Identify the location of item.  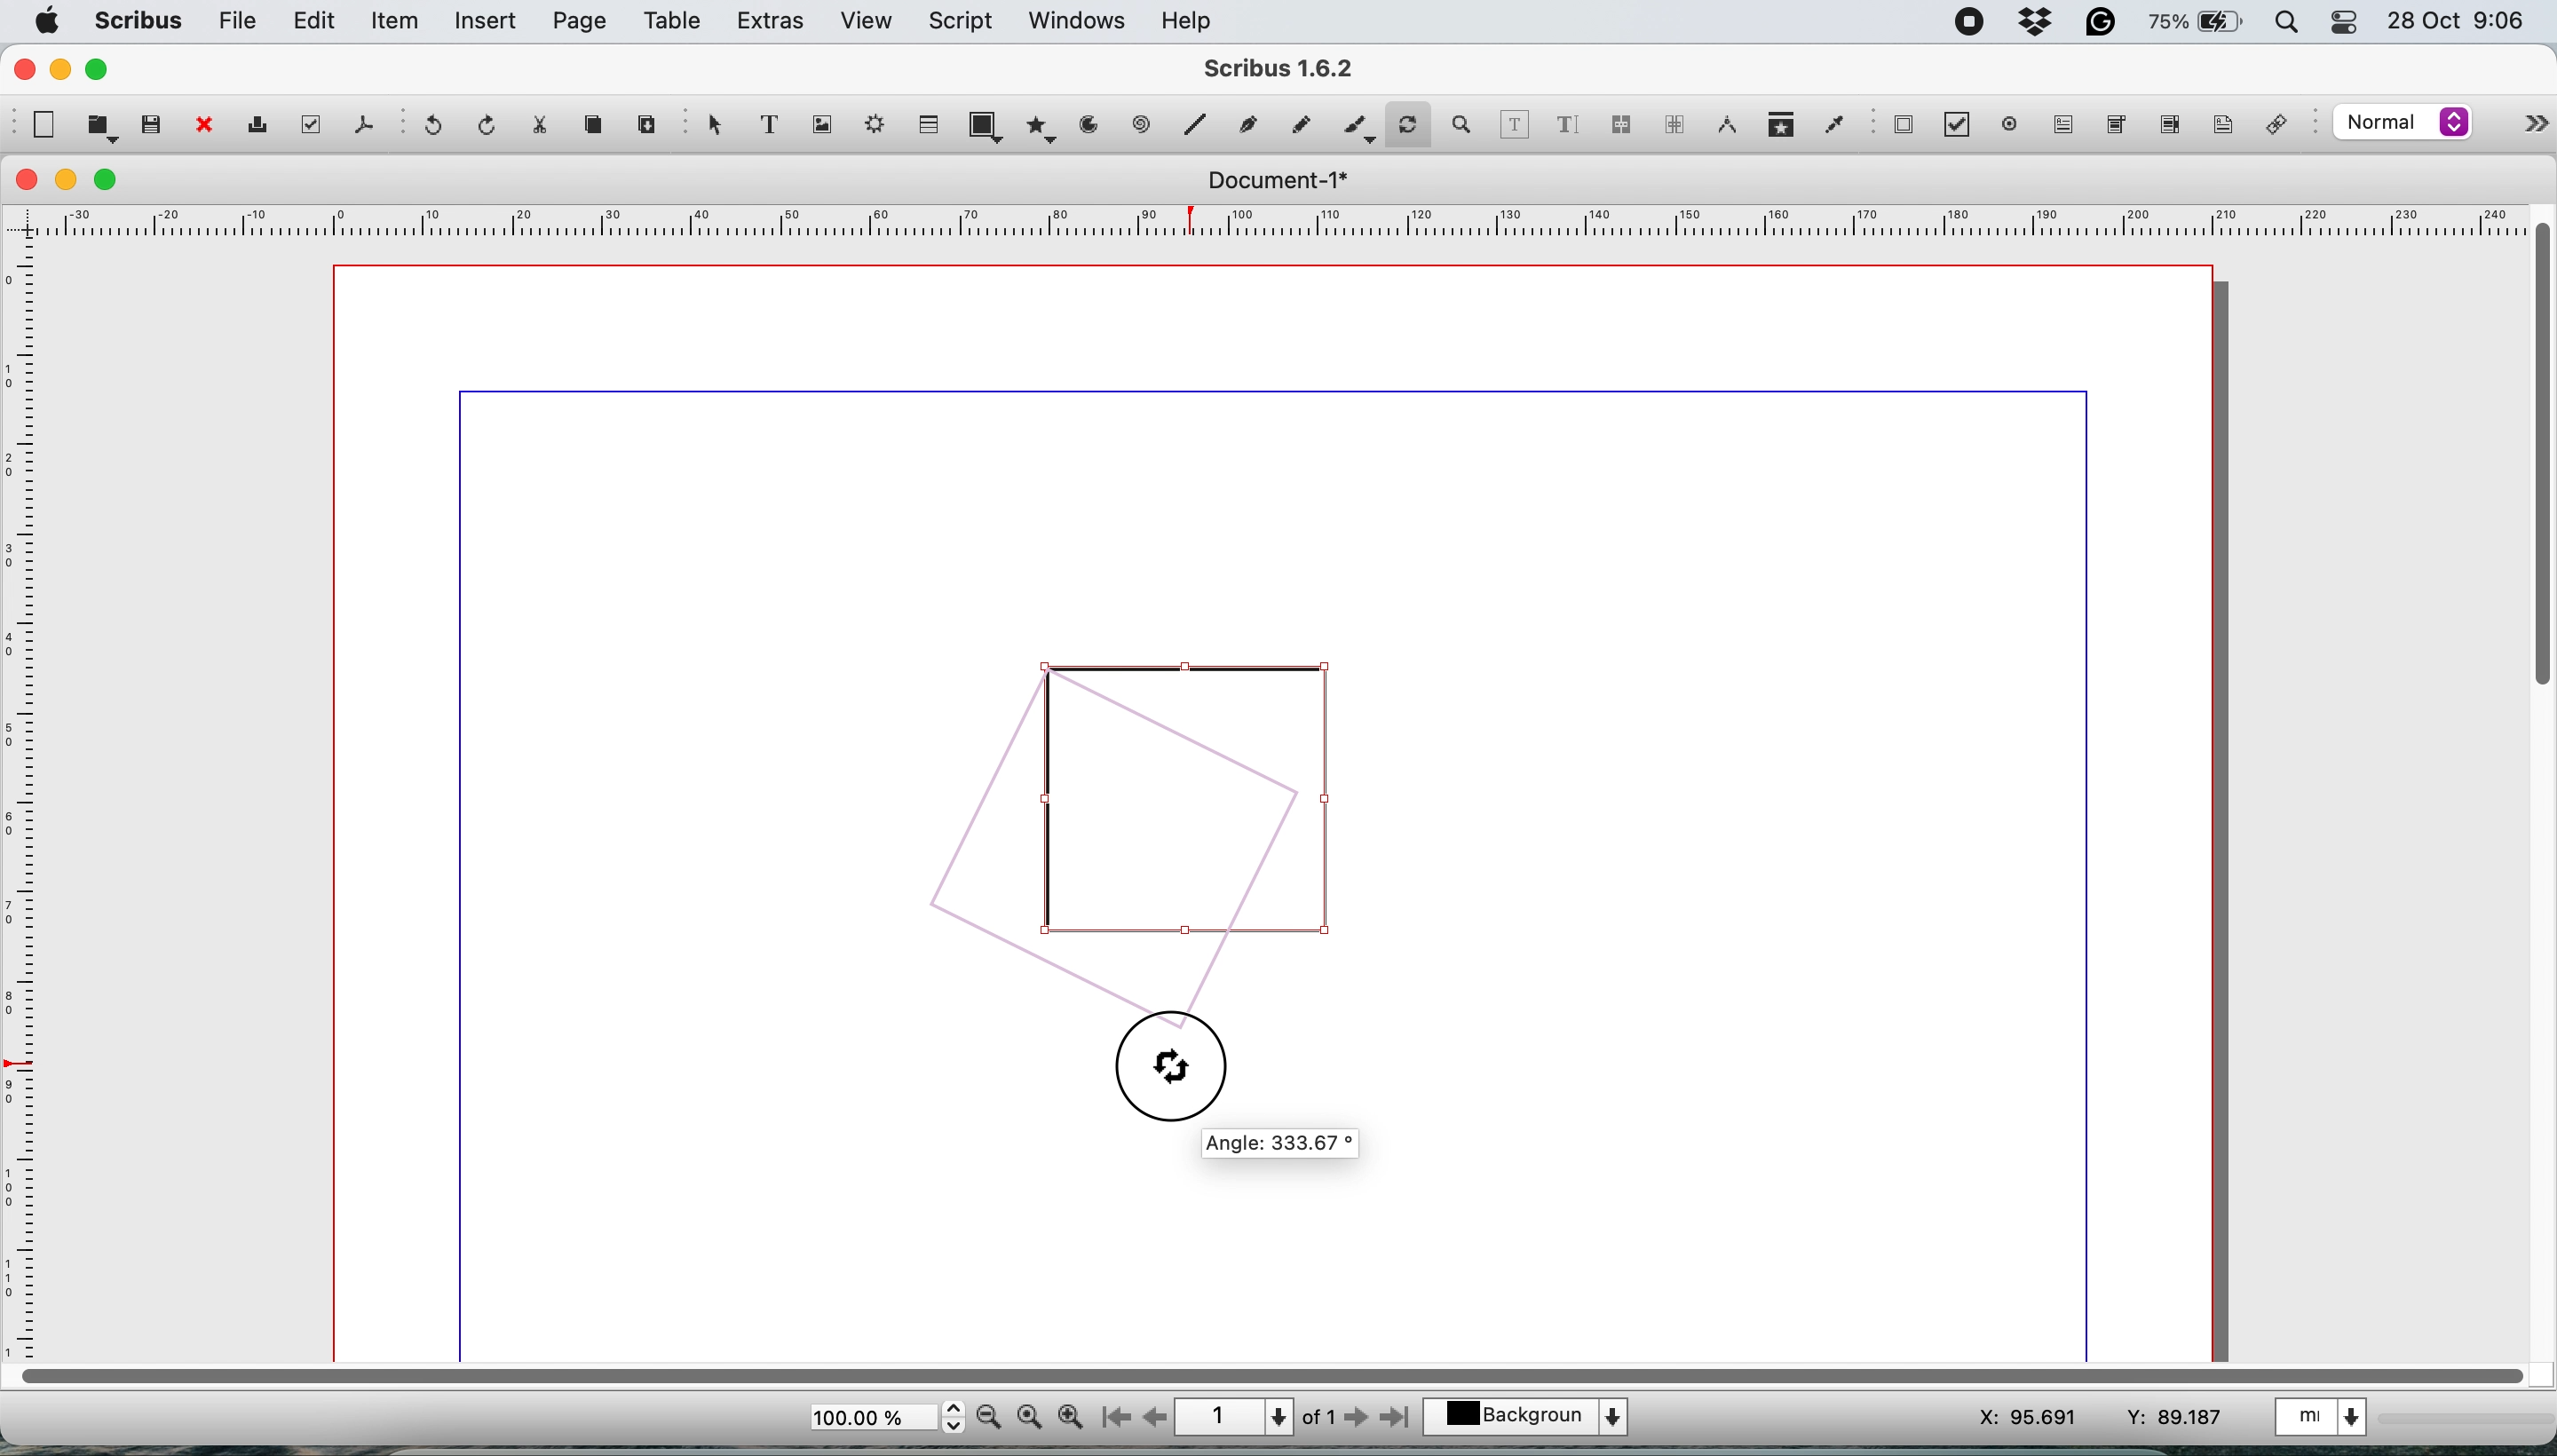
(397, 24).